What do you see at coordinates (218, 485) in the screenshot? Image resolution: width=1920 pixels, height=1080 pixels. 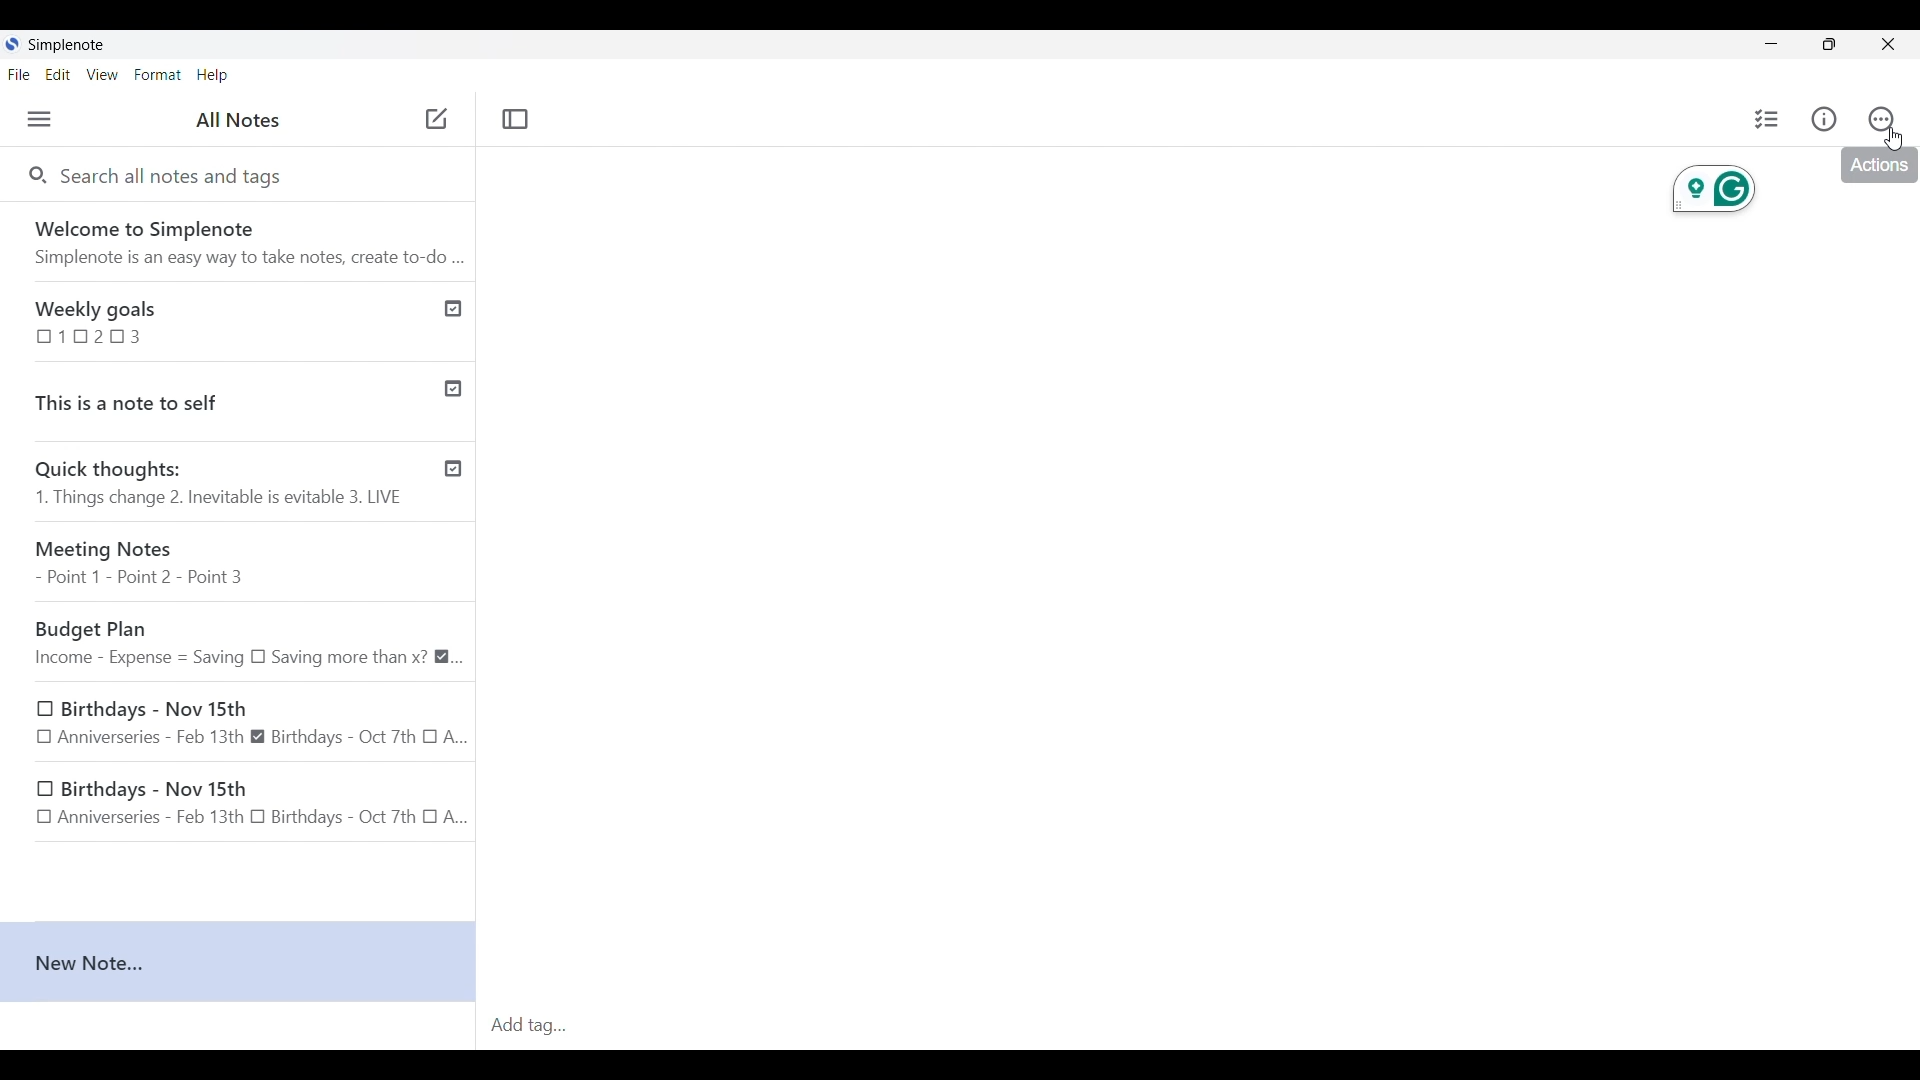 I see `Quick thoughts: 1. Things change 2. Inevitable is evitable 3. LIVE` at bounding box center [218, 485].